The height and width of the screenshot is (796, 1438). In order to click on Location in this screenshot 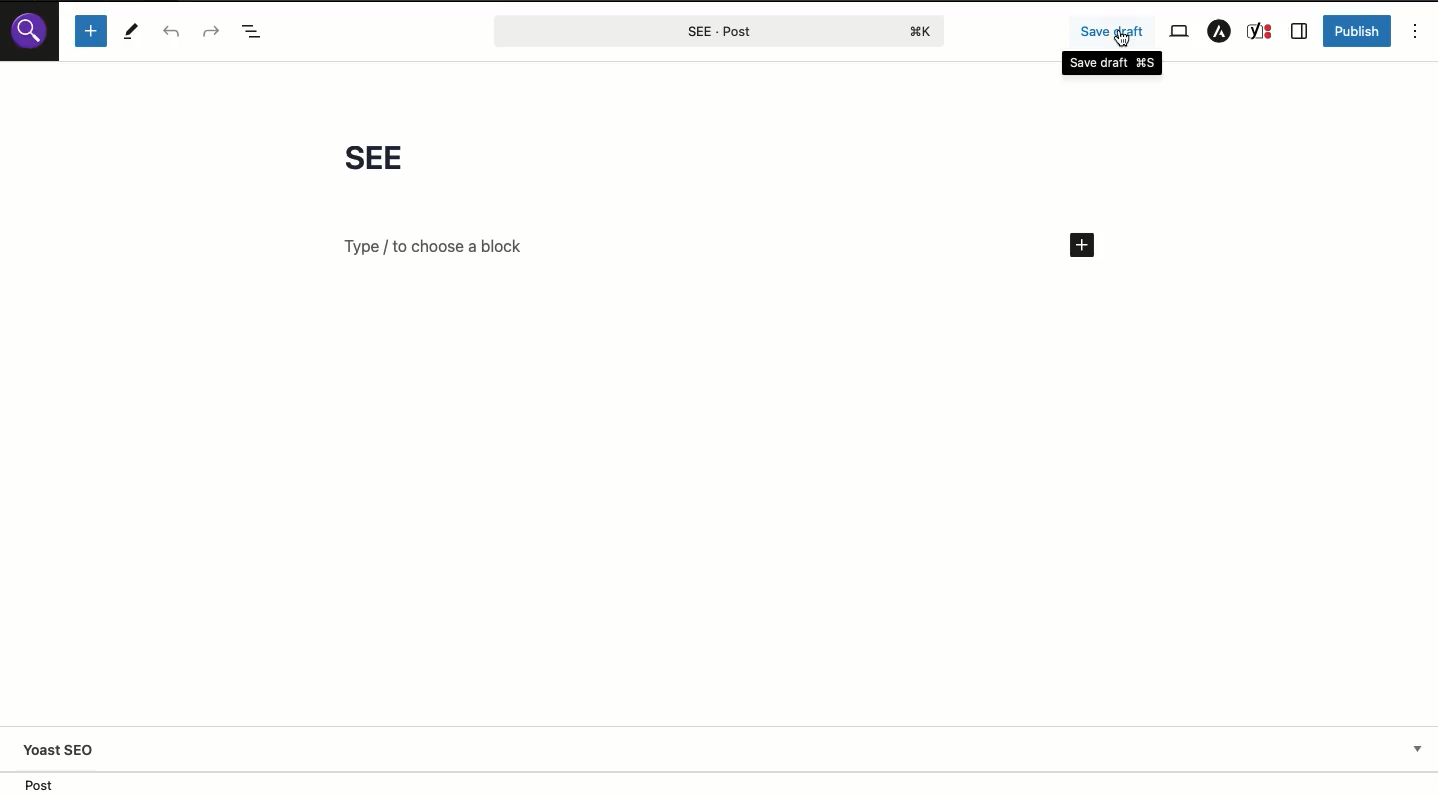, I will do `click(719, 783)`.